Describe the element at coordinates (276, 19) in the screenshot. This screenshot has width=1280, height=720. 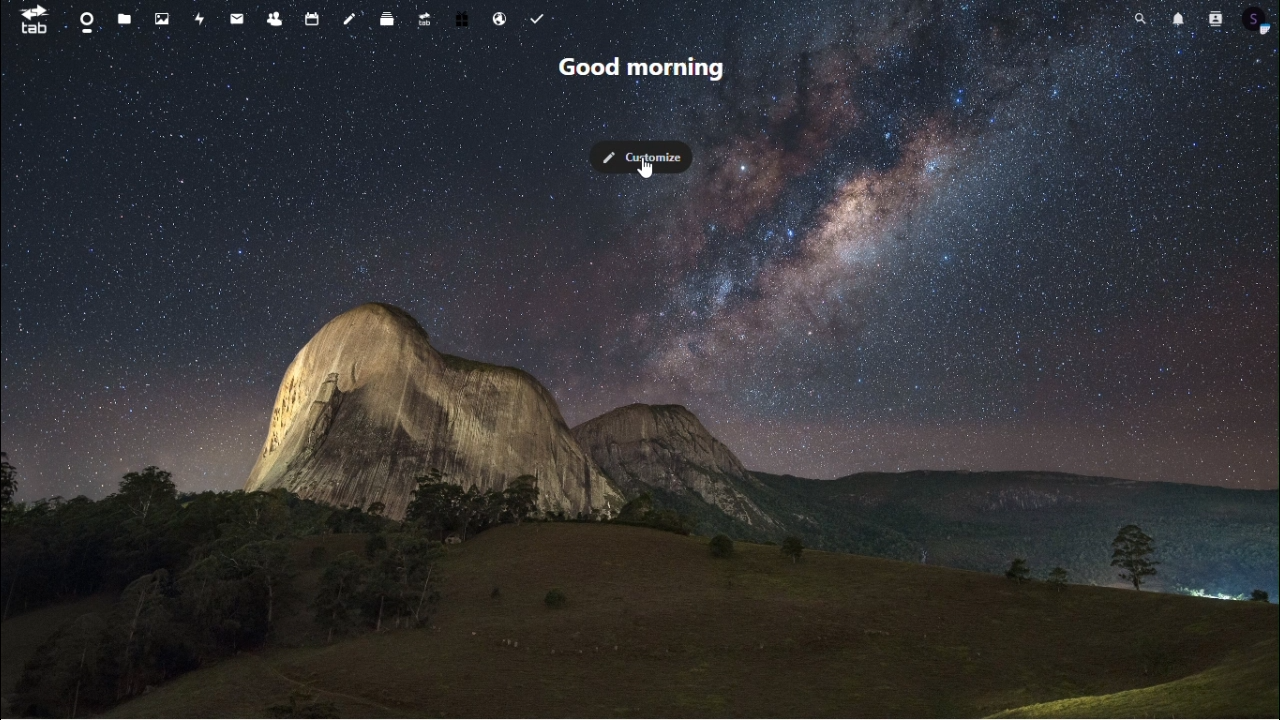
I see `contacts` at that location.